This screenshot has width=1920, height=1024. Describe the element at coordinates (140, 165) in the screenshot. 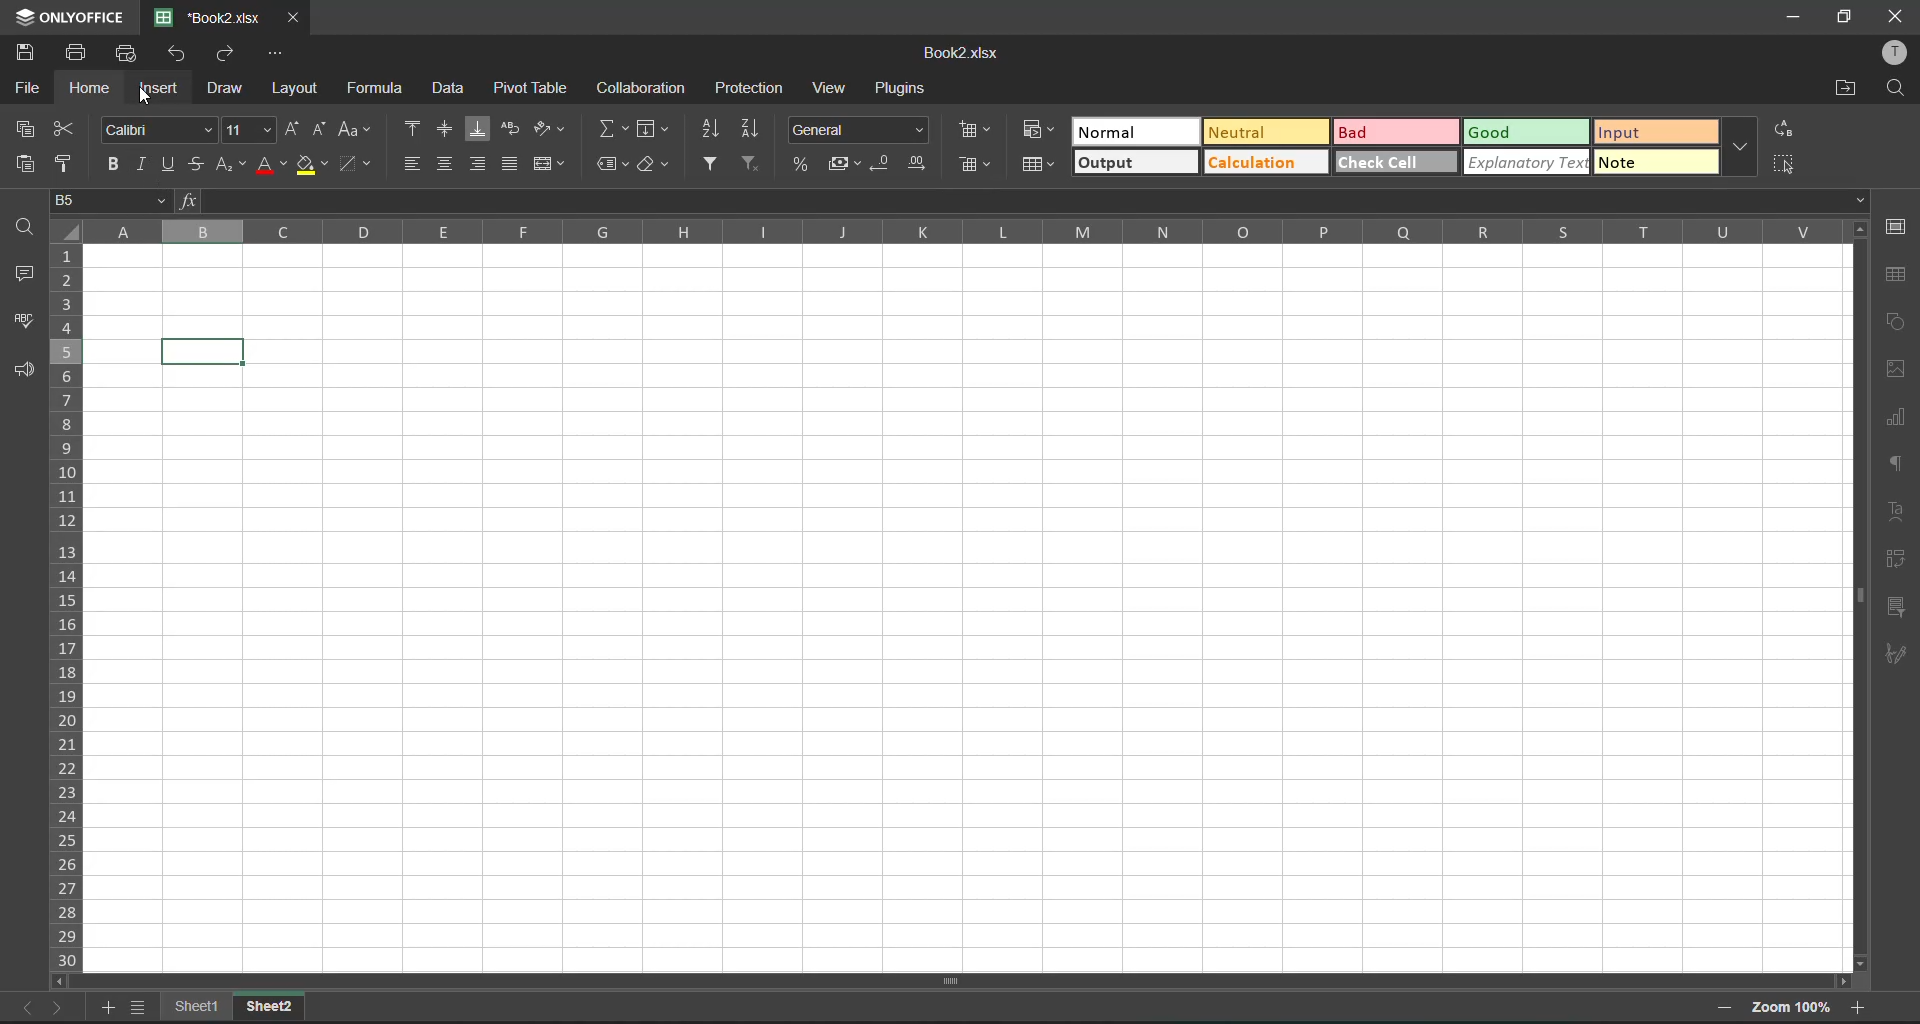

I see `italic` at that location.